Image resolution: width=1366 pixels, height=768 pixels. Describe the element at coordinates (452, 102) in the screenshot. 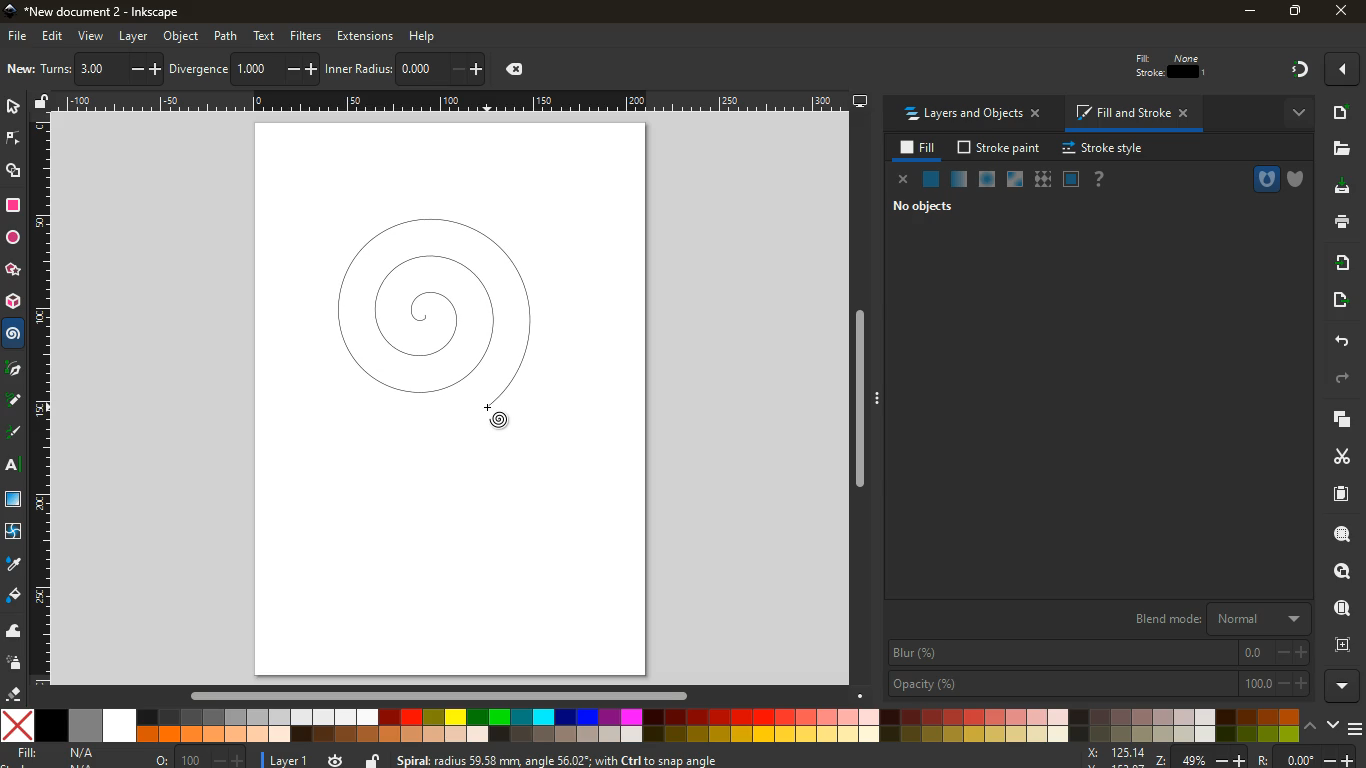

I see `` at that location.